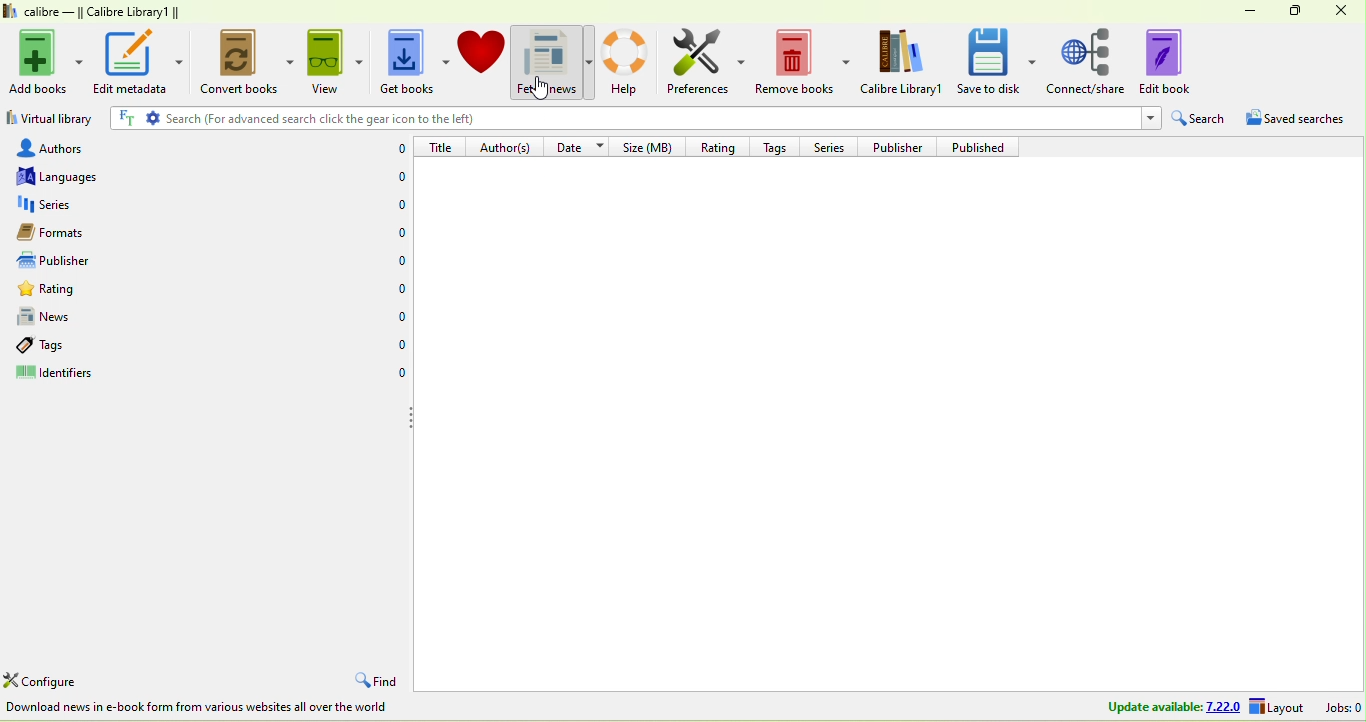  Describe the element at coordinates (441, 147) in the screenshot. I see `title` at that location.